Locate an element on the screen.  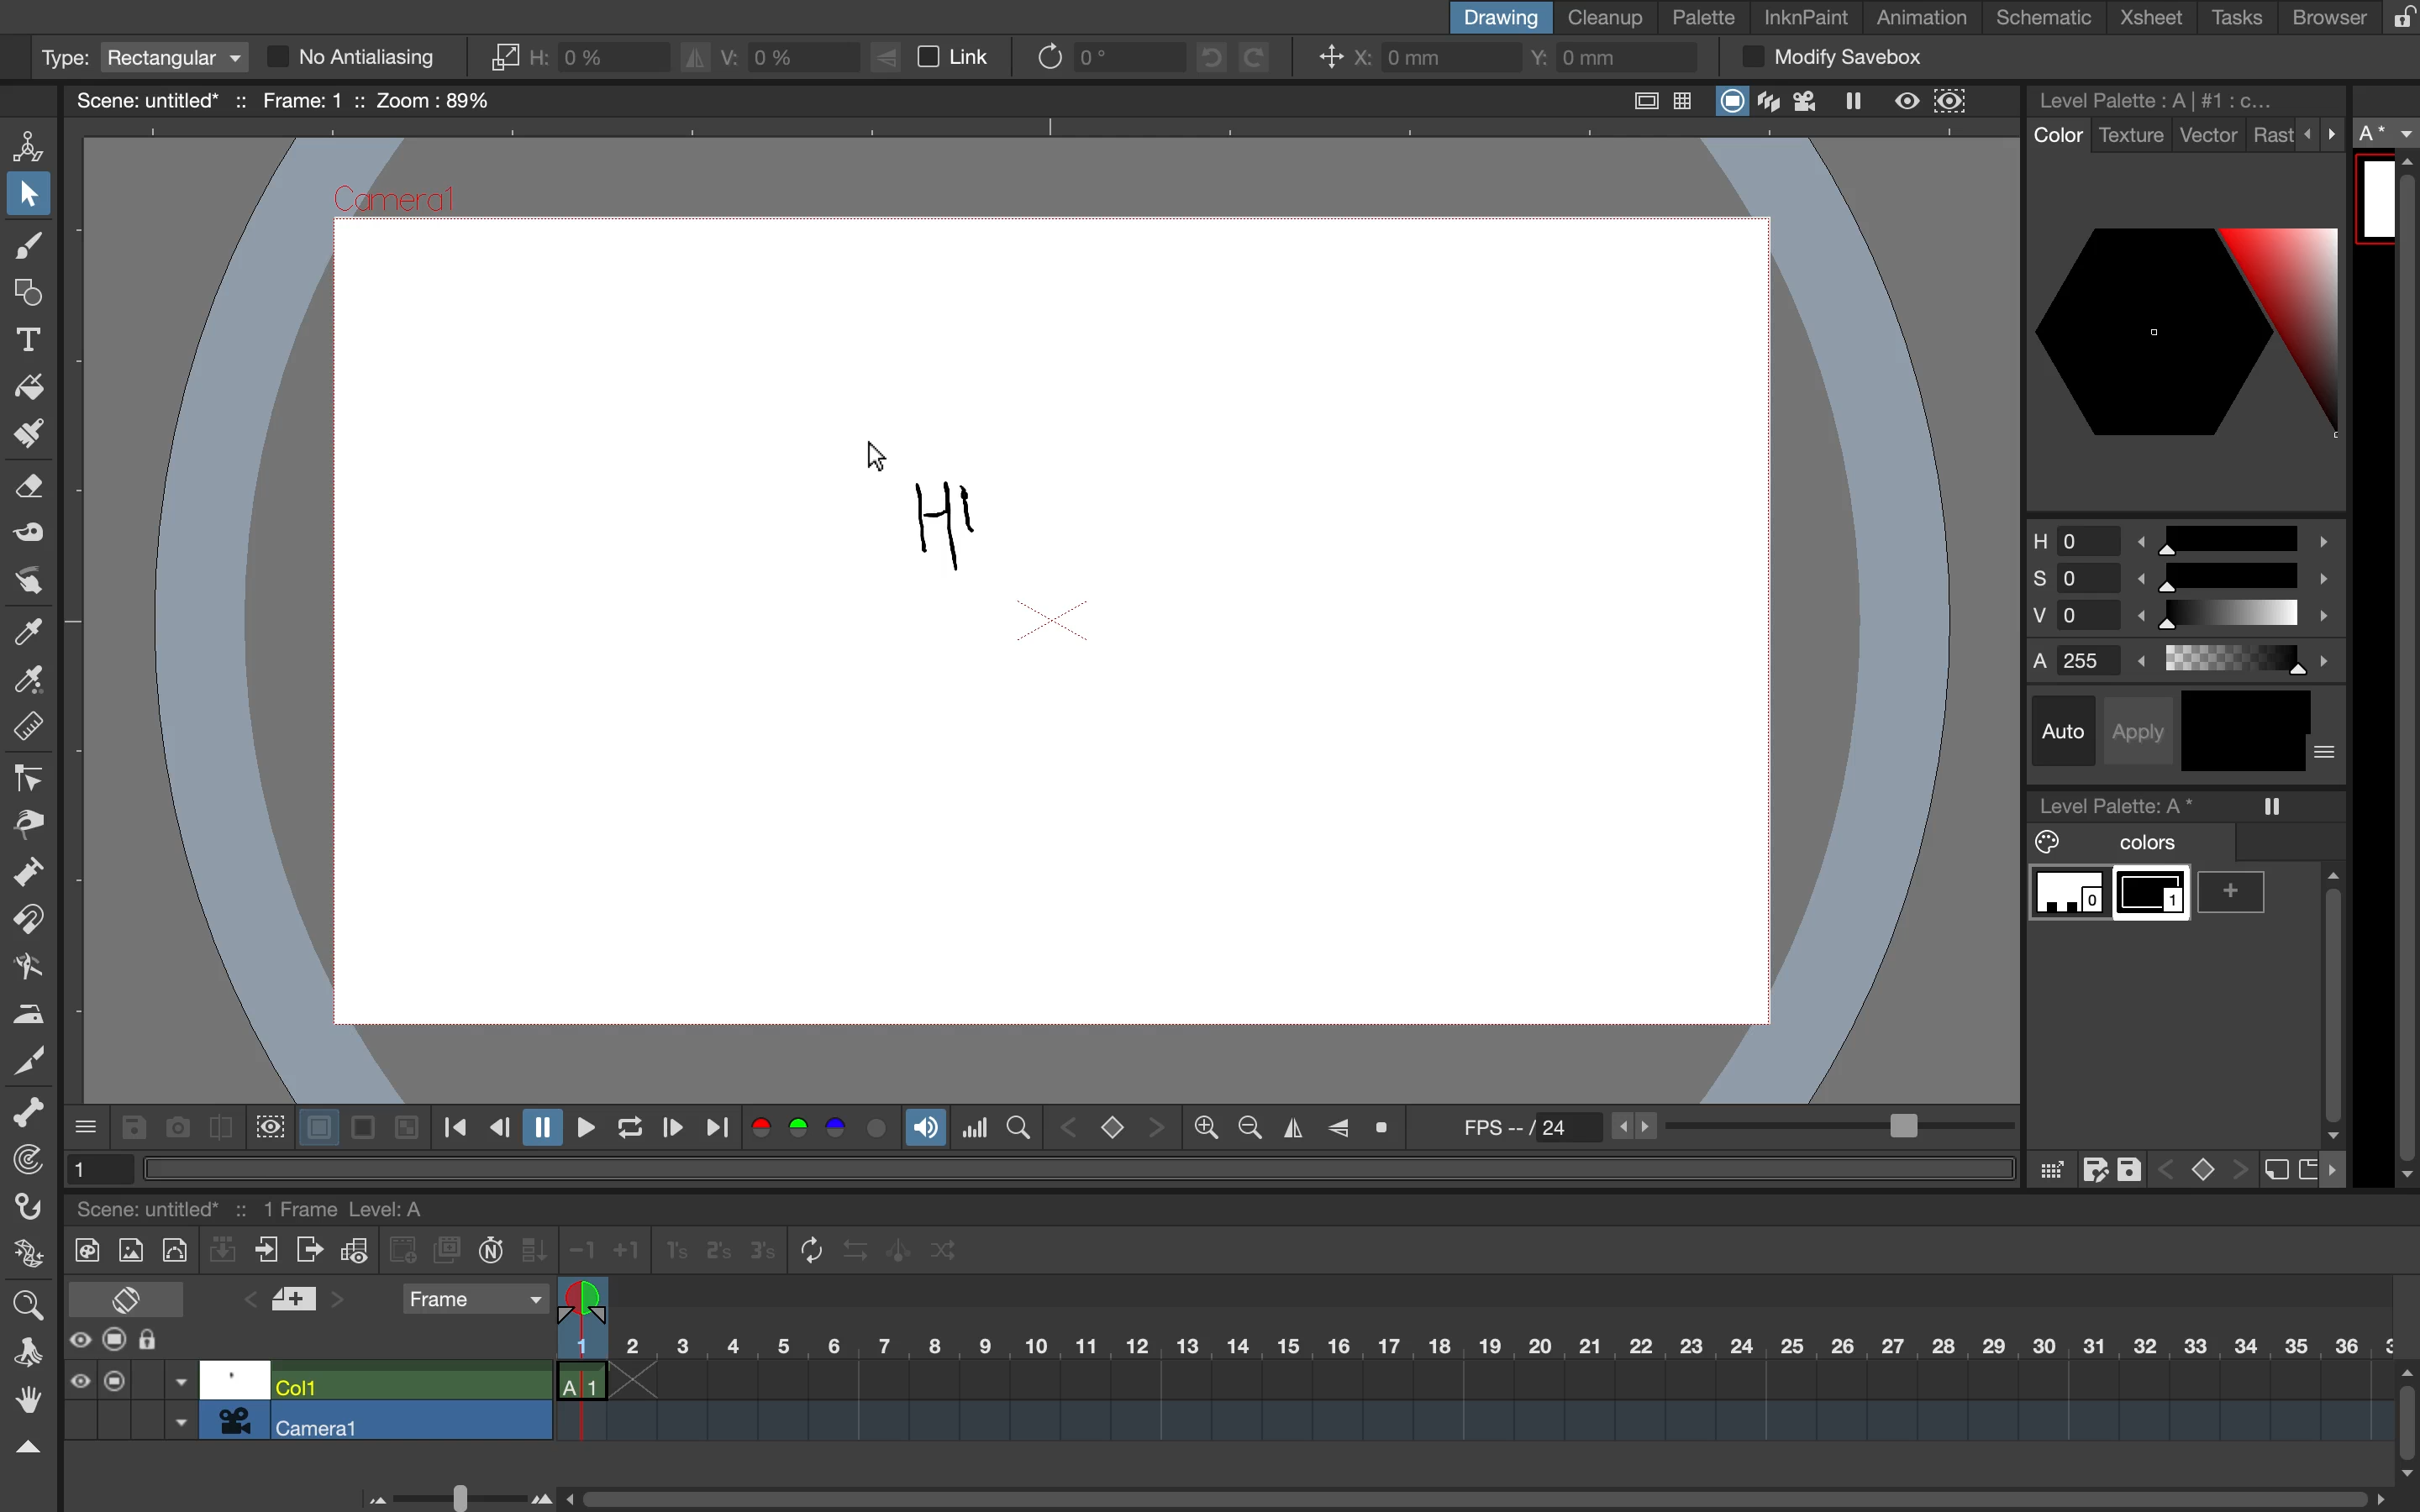
bender tool is located at coordinates (23, 966).